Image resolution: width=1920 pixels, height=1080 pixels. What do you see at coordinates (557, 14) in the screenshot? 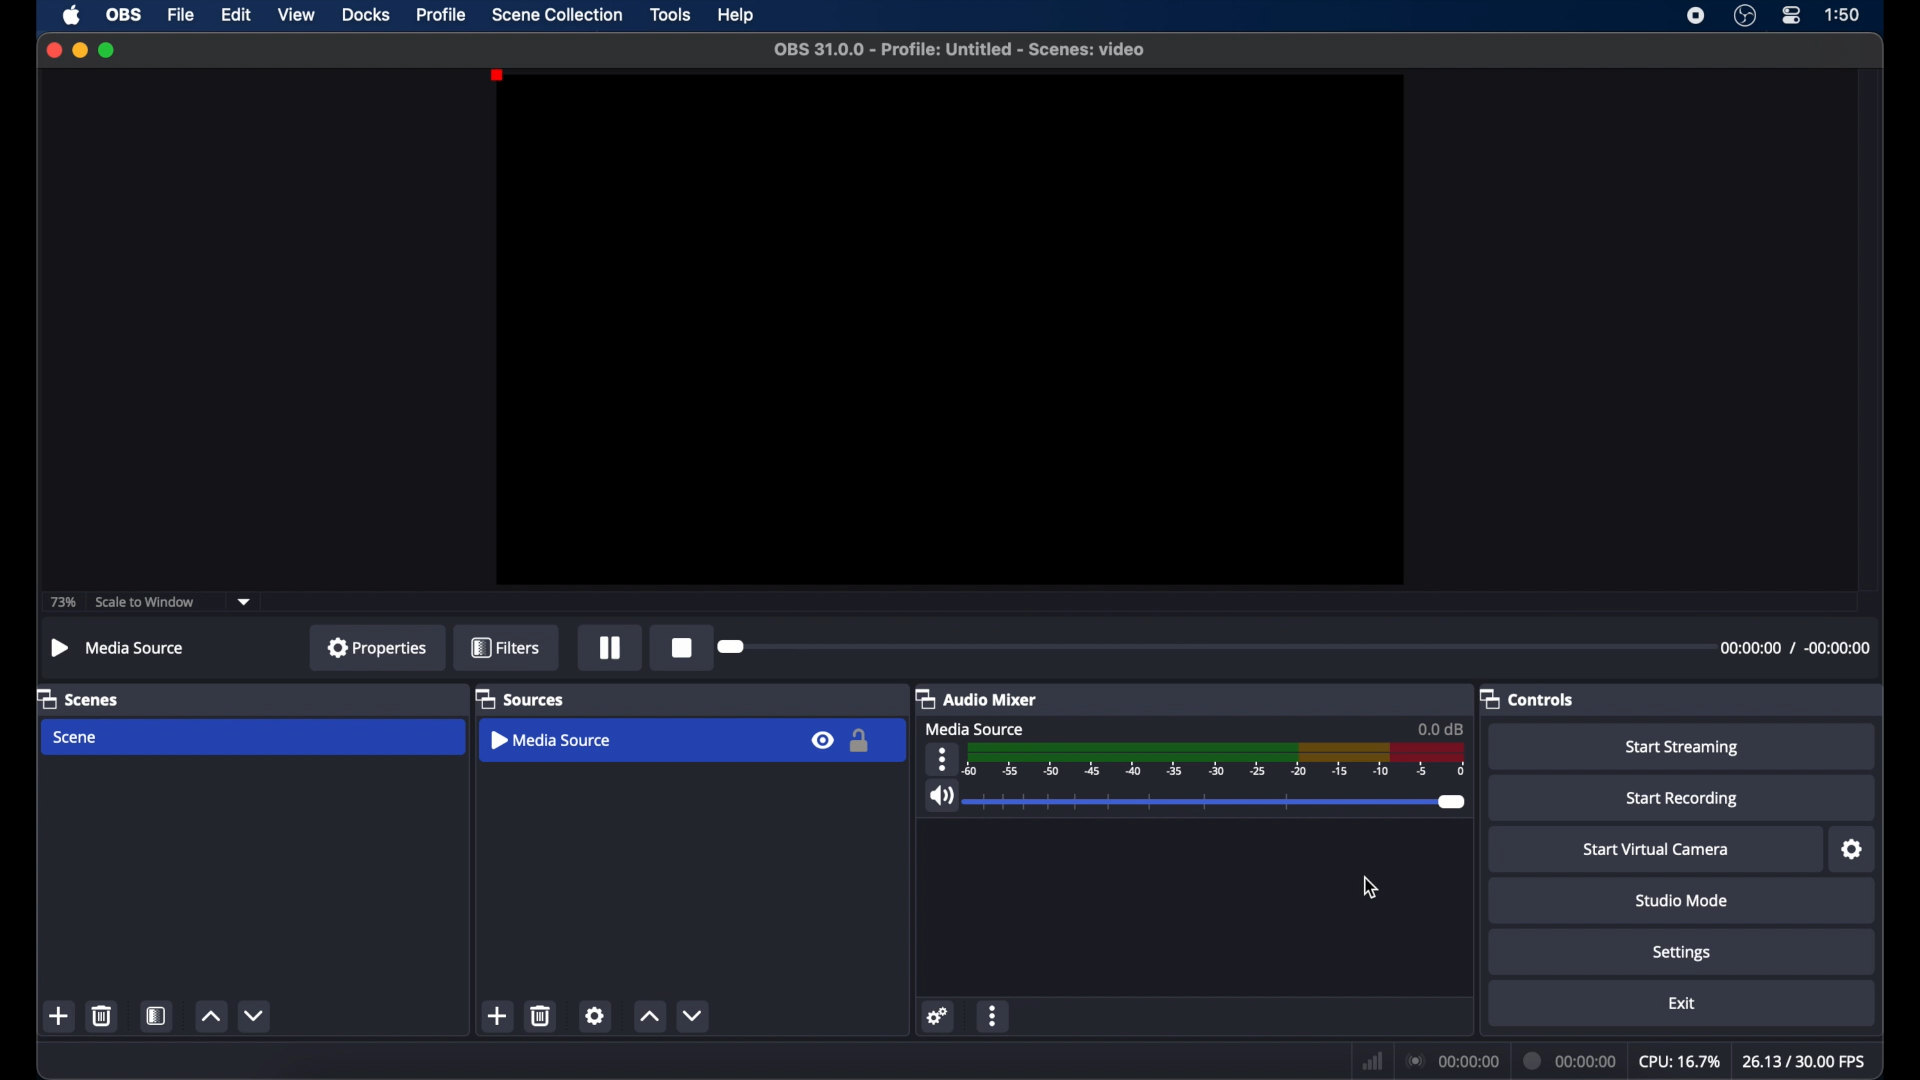
I see `scene collection` at bounding box center [557, 14].